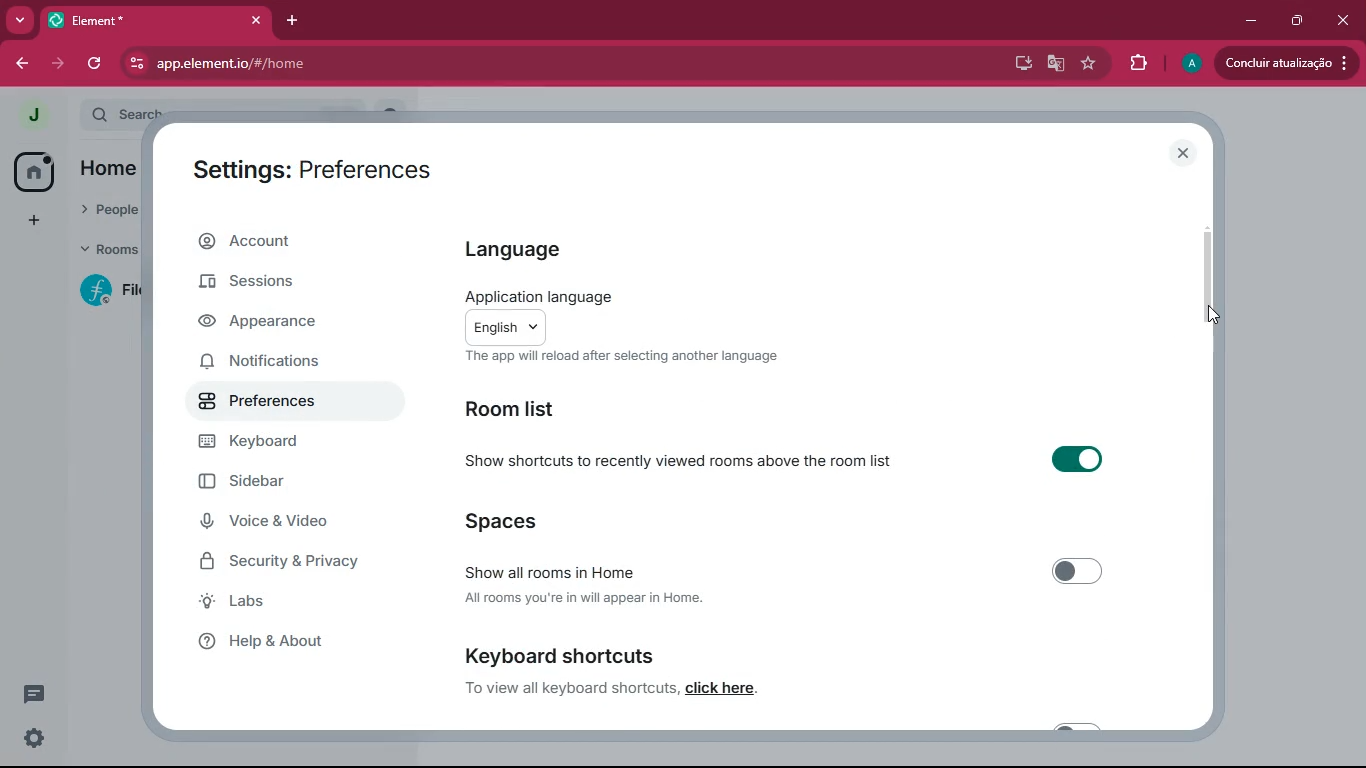 This screenshot has width=1366, height=768. I want to click on comments, so click(34, 693).